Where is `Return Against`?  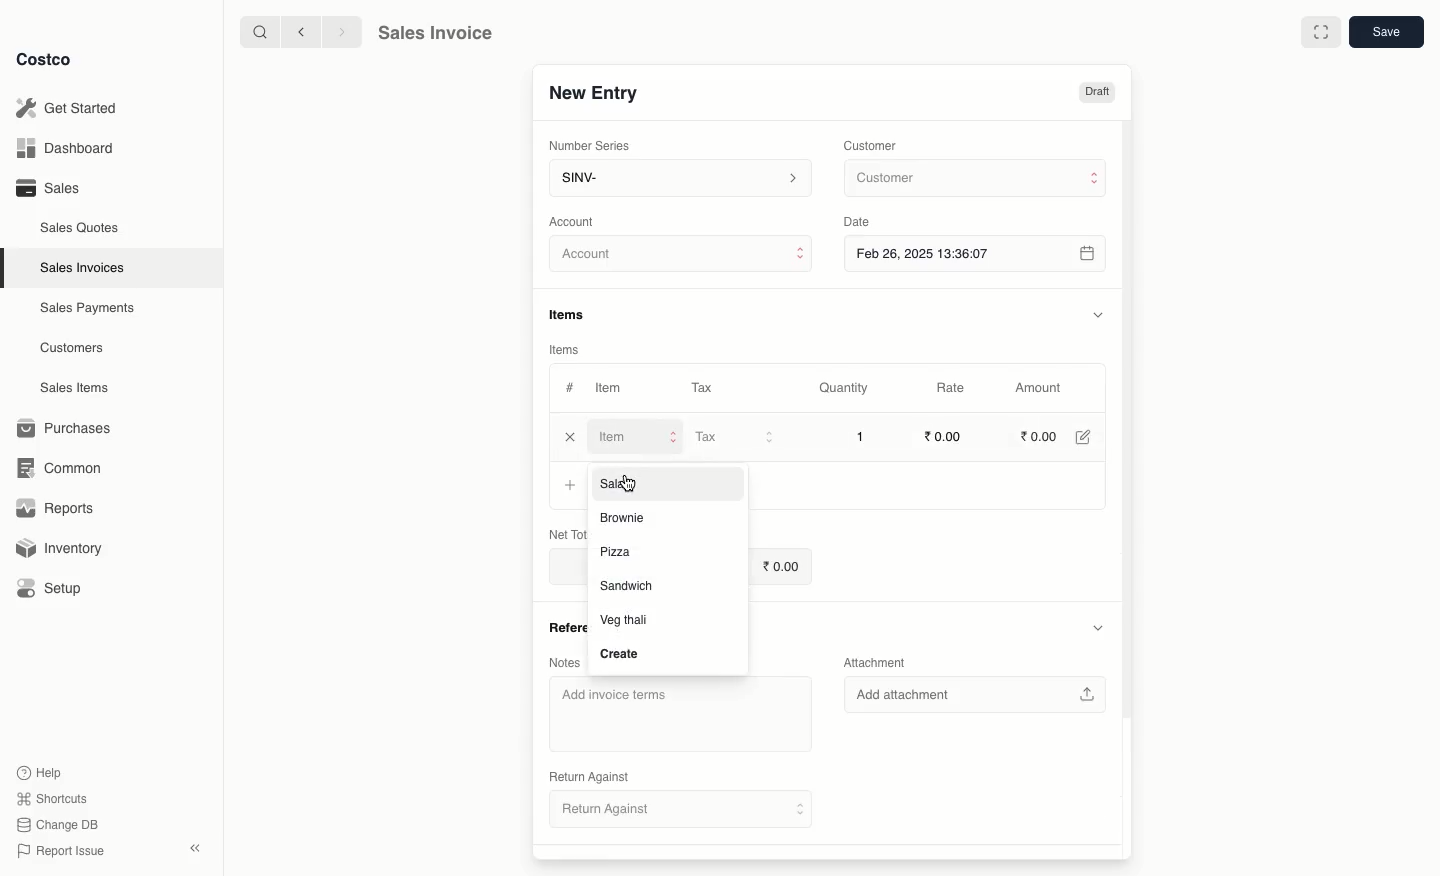 Return Against is located at coordinates (683, 812).